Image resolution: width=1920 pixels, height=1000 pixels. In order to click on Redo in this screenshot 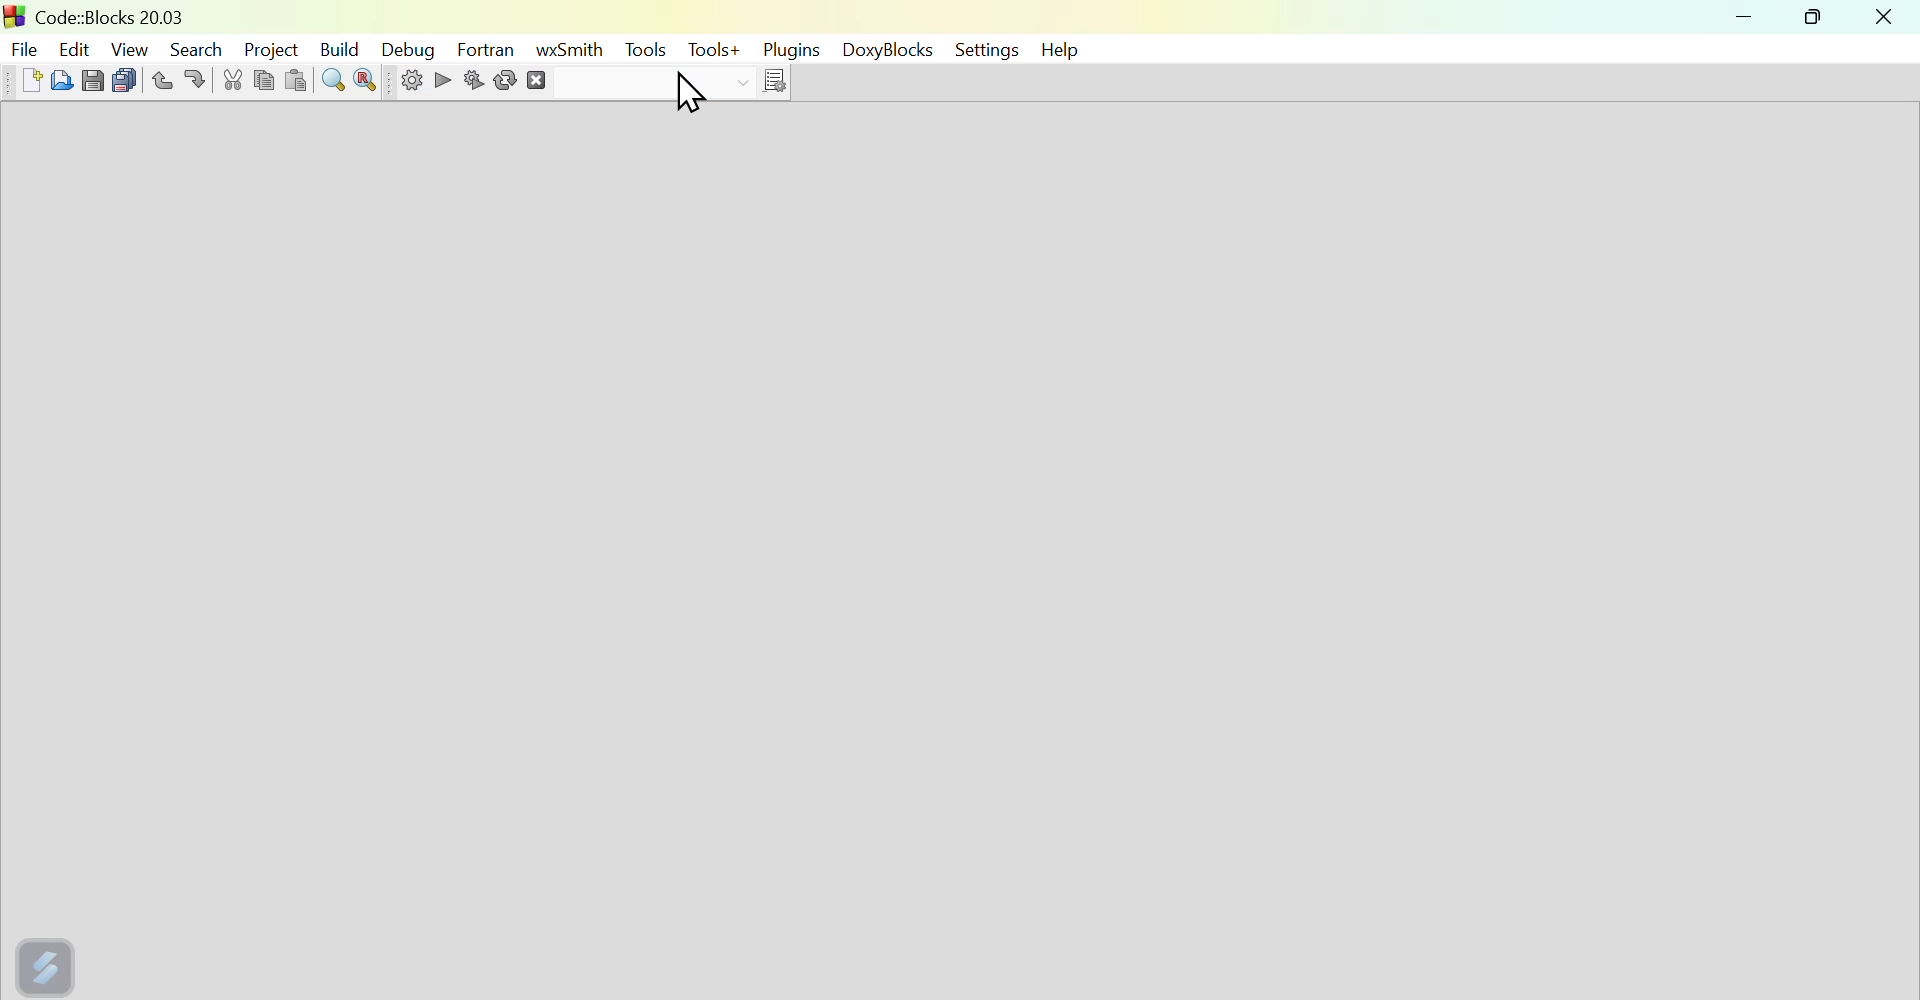, I will do `click(202, 78)`.